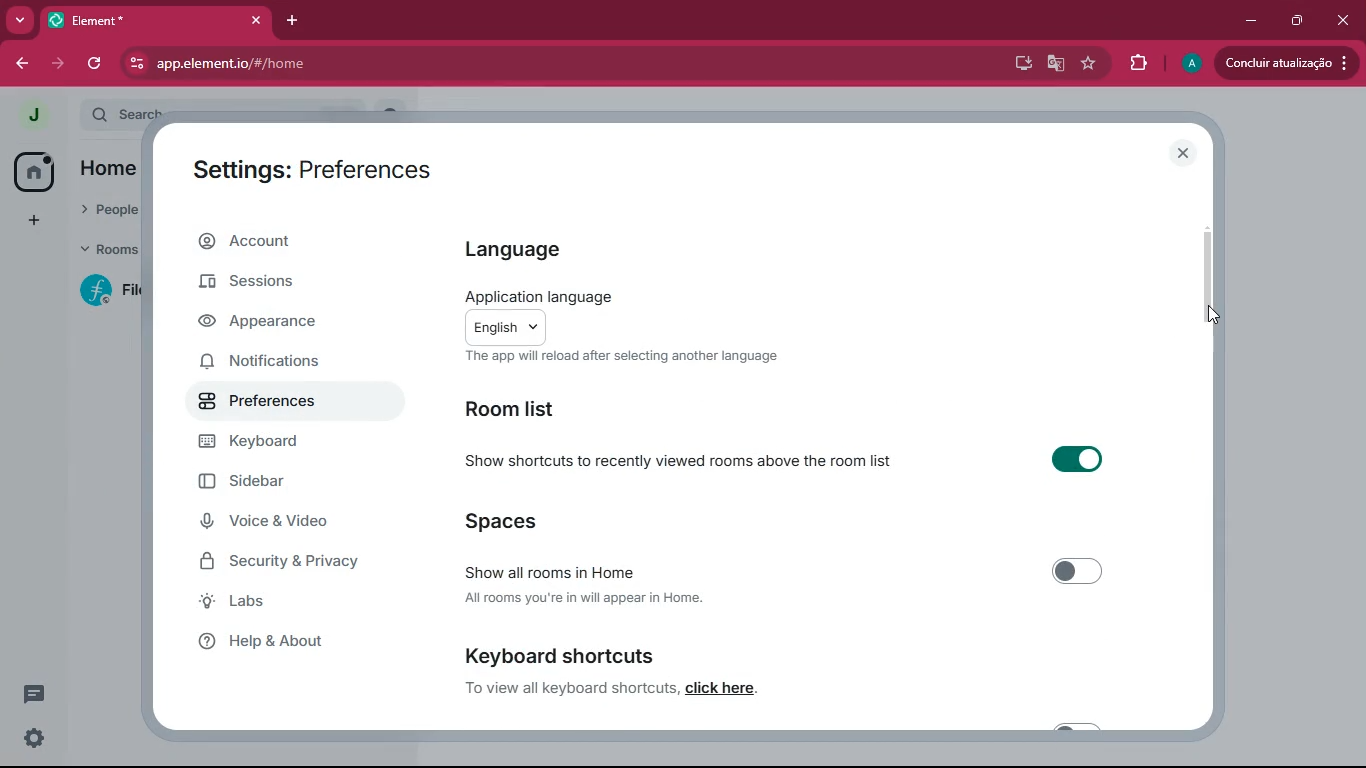  What do you see at coordinates (1299, 22) in the screenshot?
I see `maximize` at bounding box center [1299, 22].